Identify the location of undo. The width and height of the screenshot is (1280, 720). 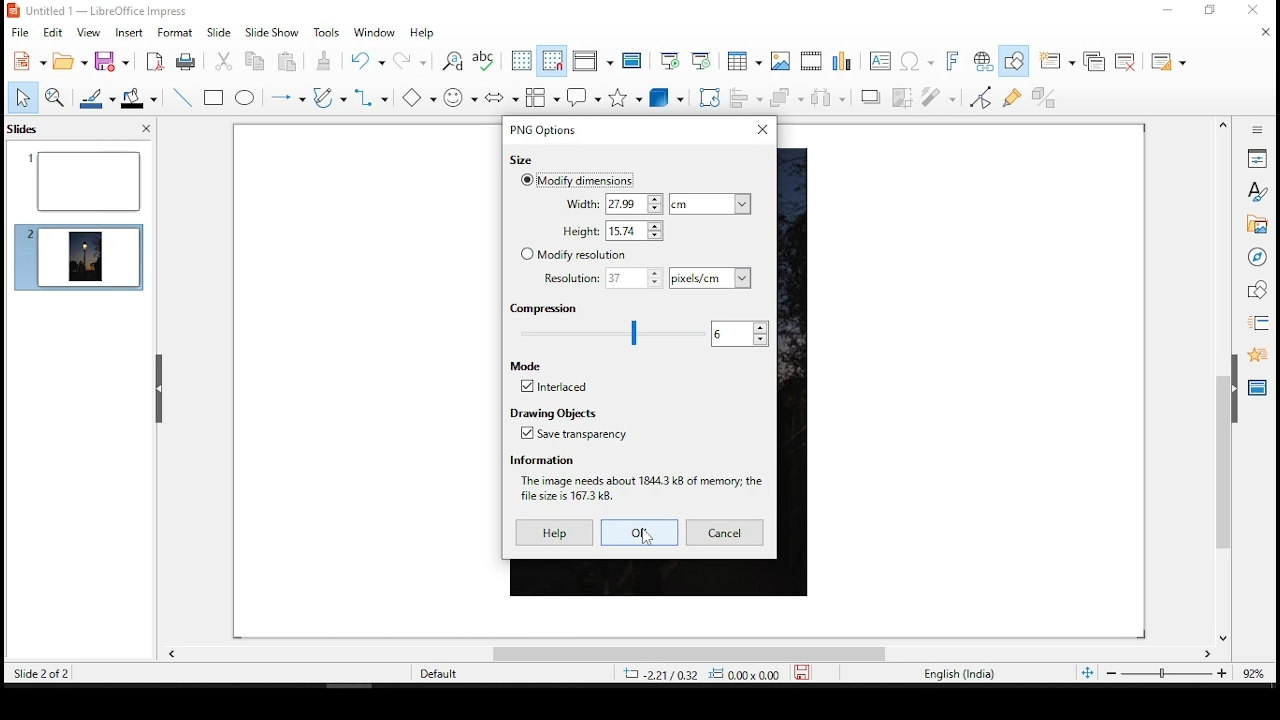
(367, 61).